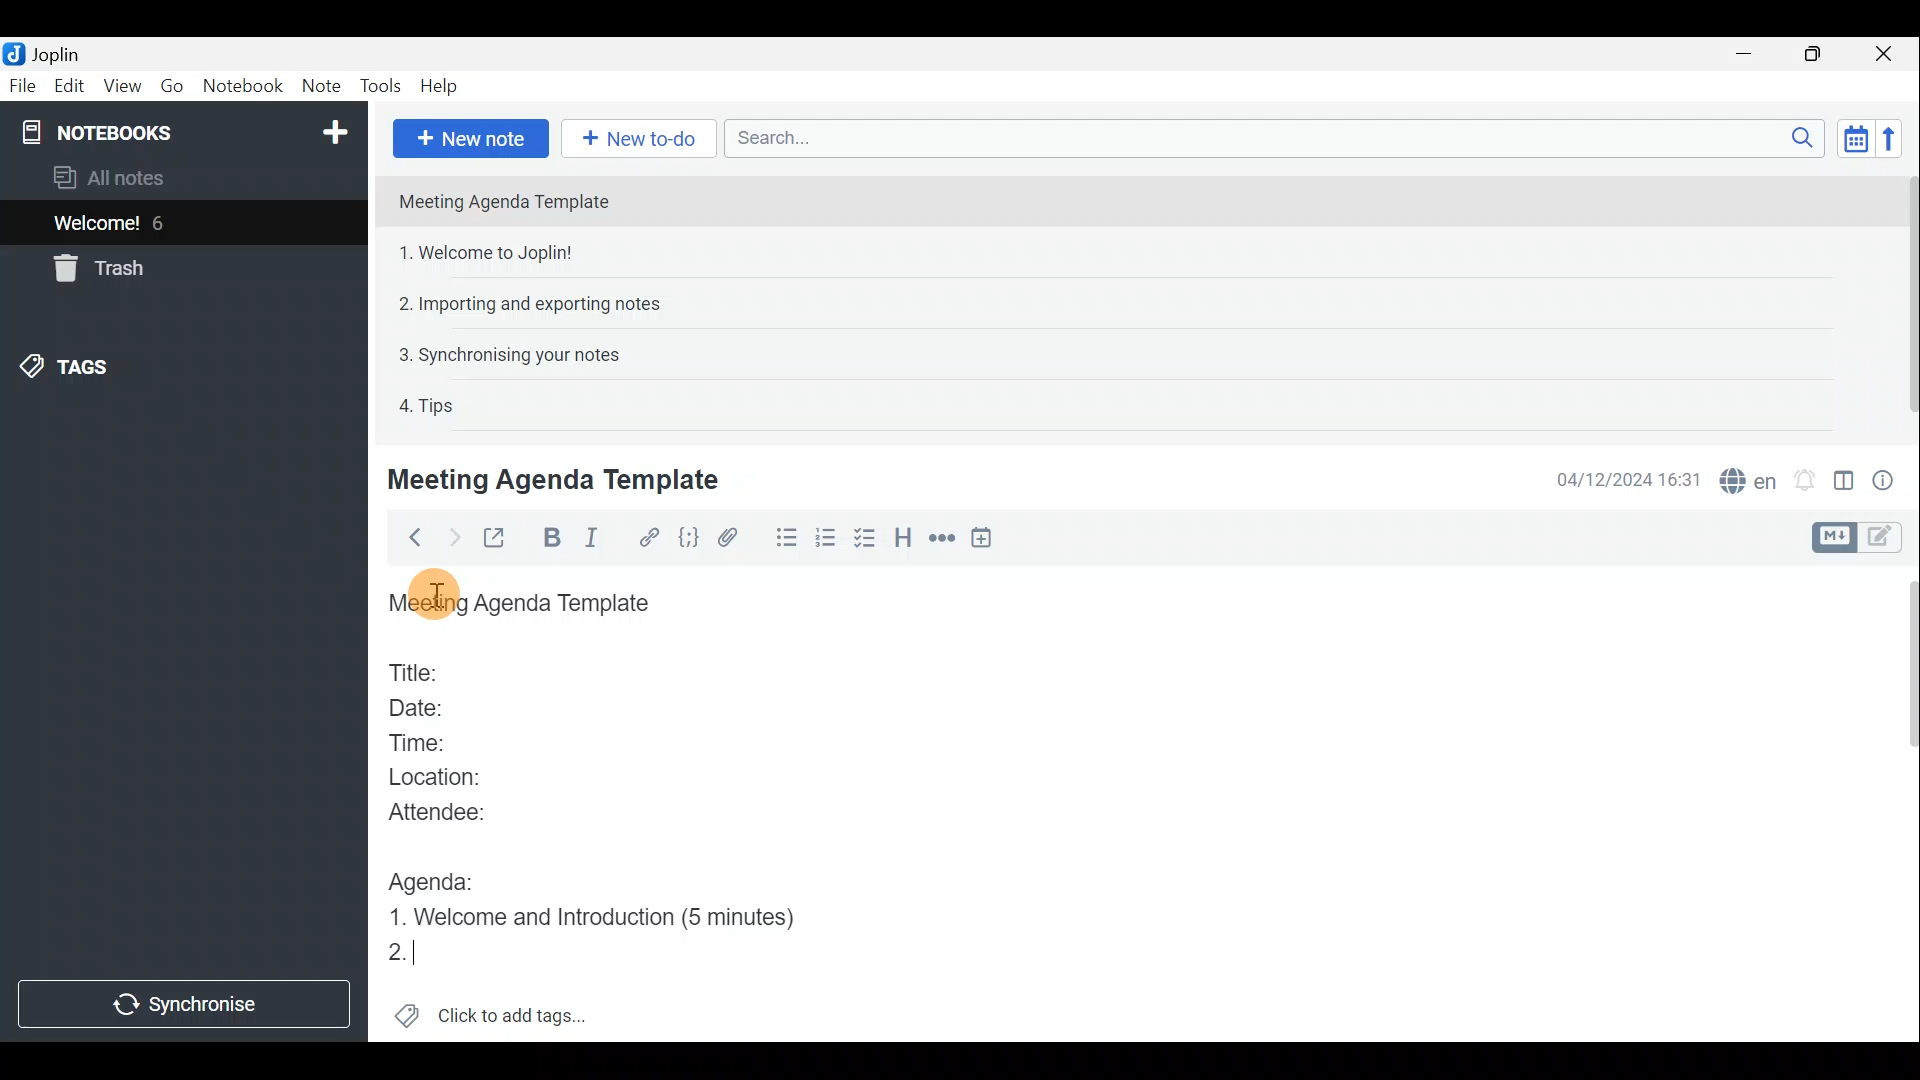  What do you see at coordinates (70, 88) in the screenshot?
I see `Edit` at bounding box center [70, 88].